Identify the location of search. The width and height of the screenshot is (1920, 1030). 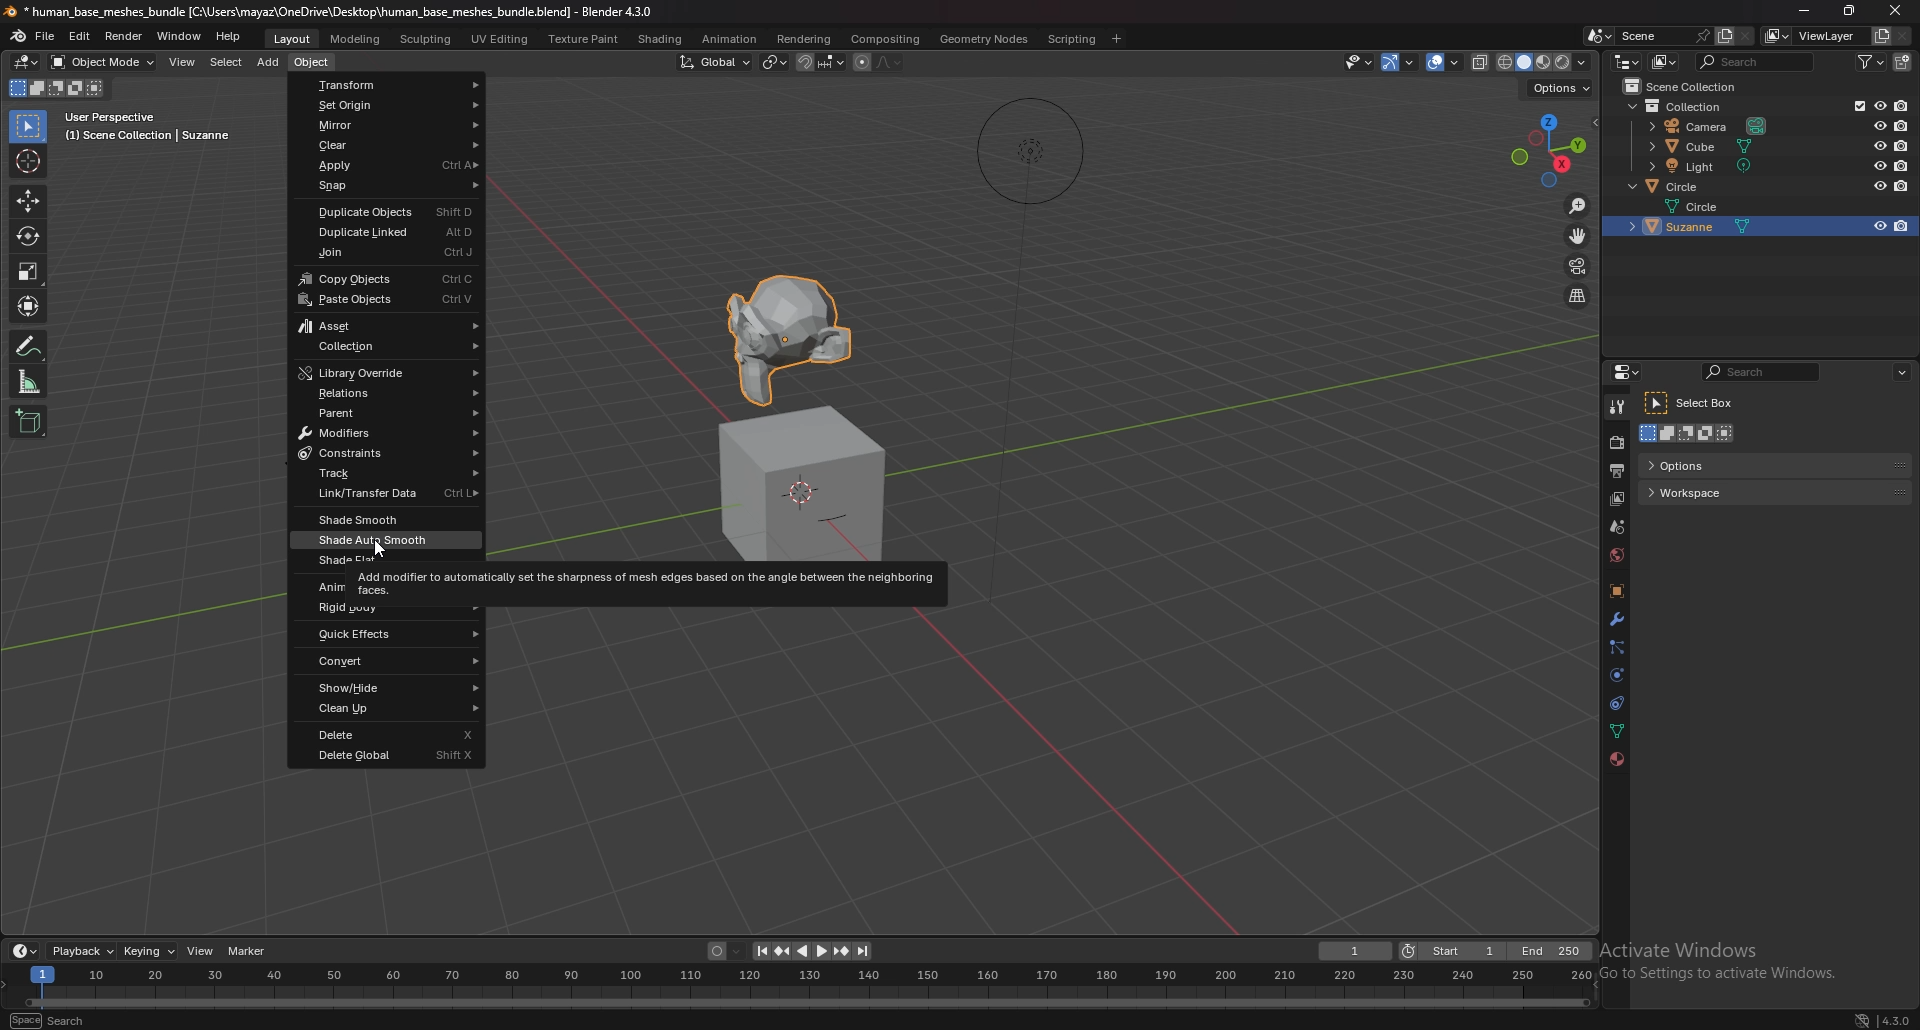
(1763, 372).